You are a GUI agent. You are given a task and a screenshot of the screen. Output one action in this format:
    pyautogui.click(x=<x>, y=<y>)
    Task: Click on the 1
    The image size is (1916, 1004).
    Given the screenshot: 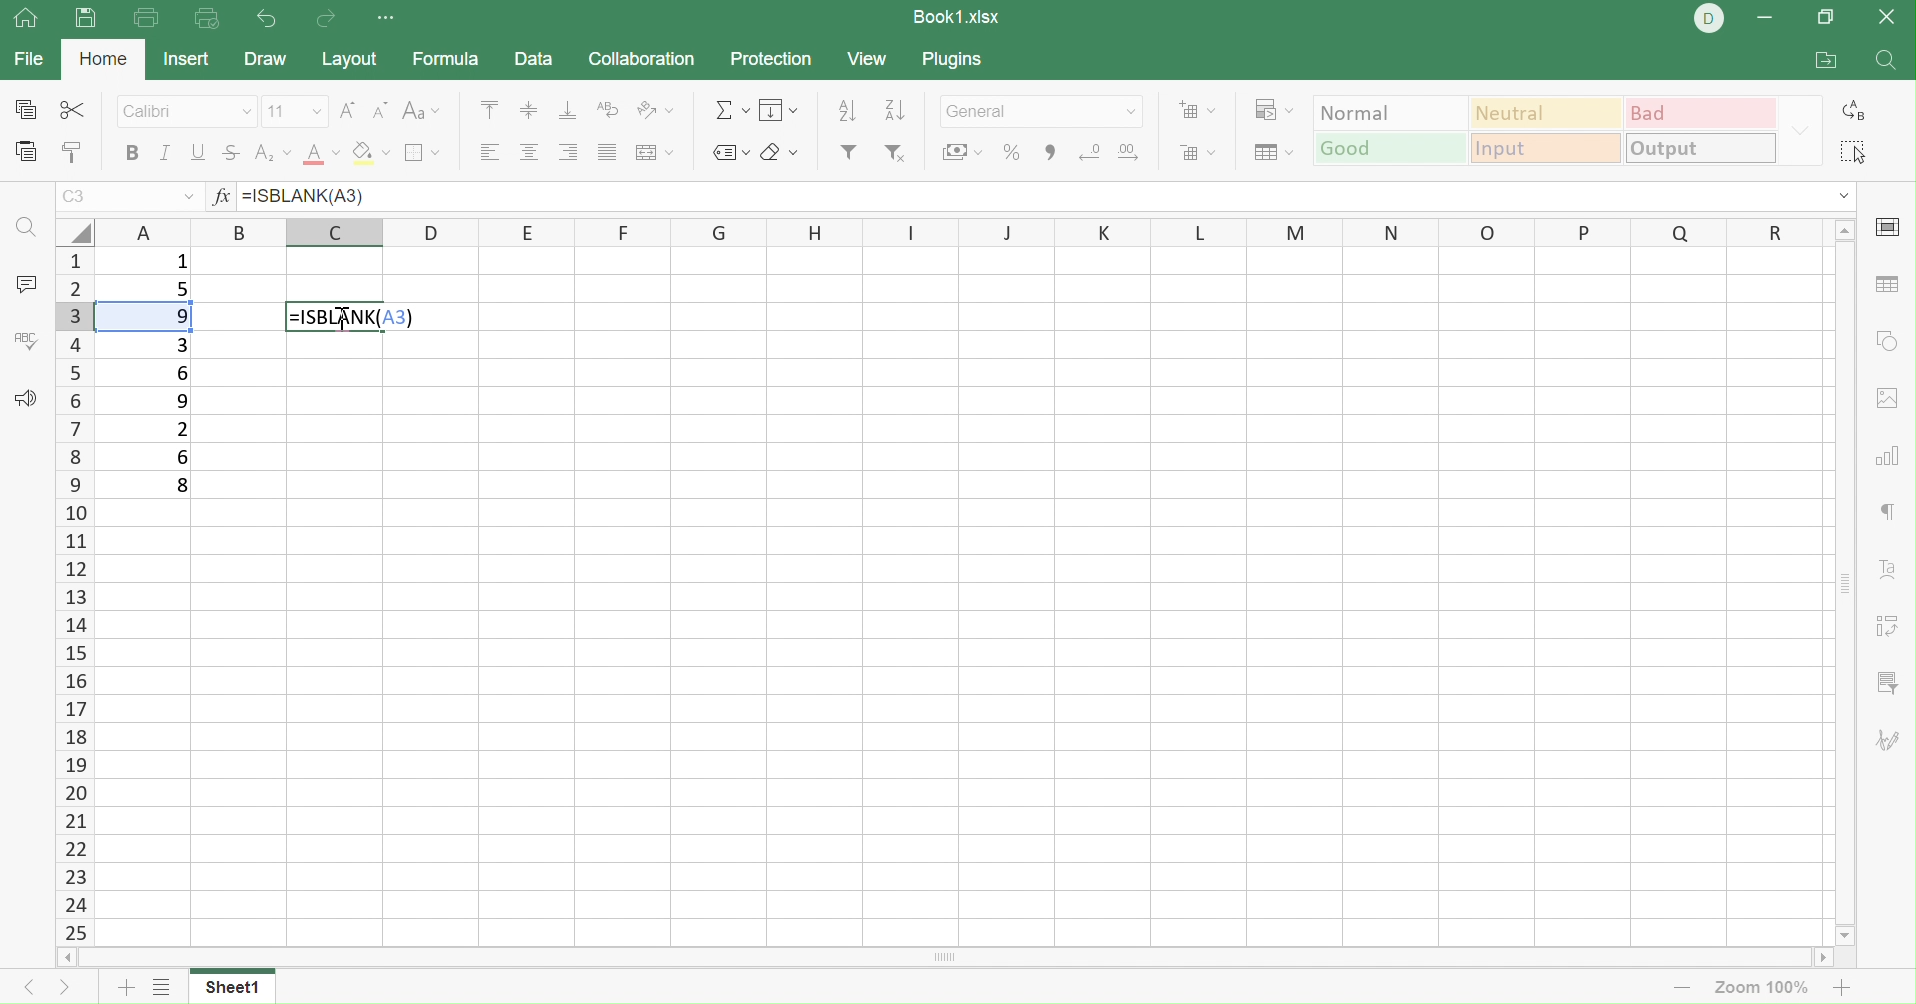 What is the action you would take?
    pyautogui.click(x=248, y=198)
    